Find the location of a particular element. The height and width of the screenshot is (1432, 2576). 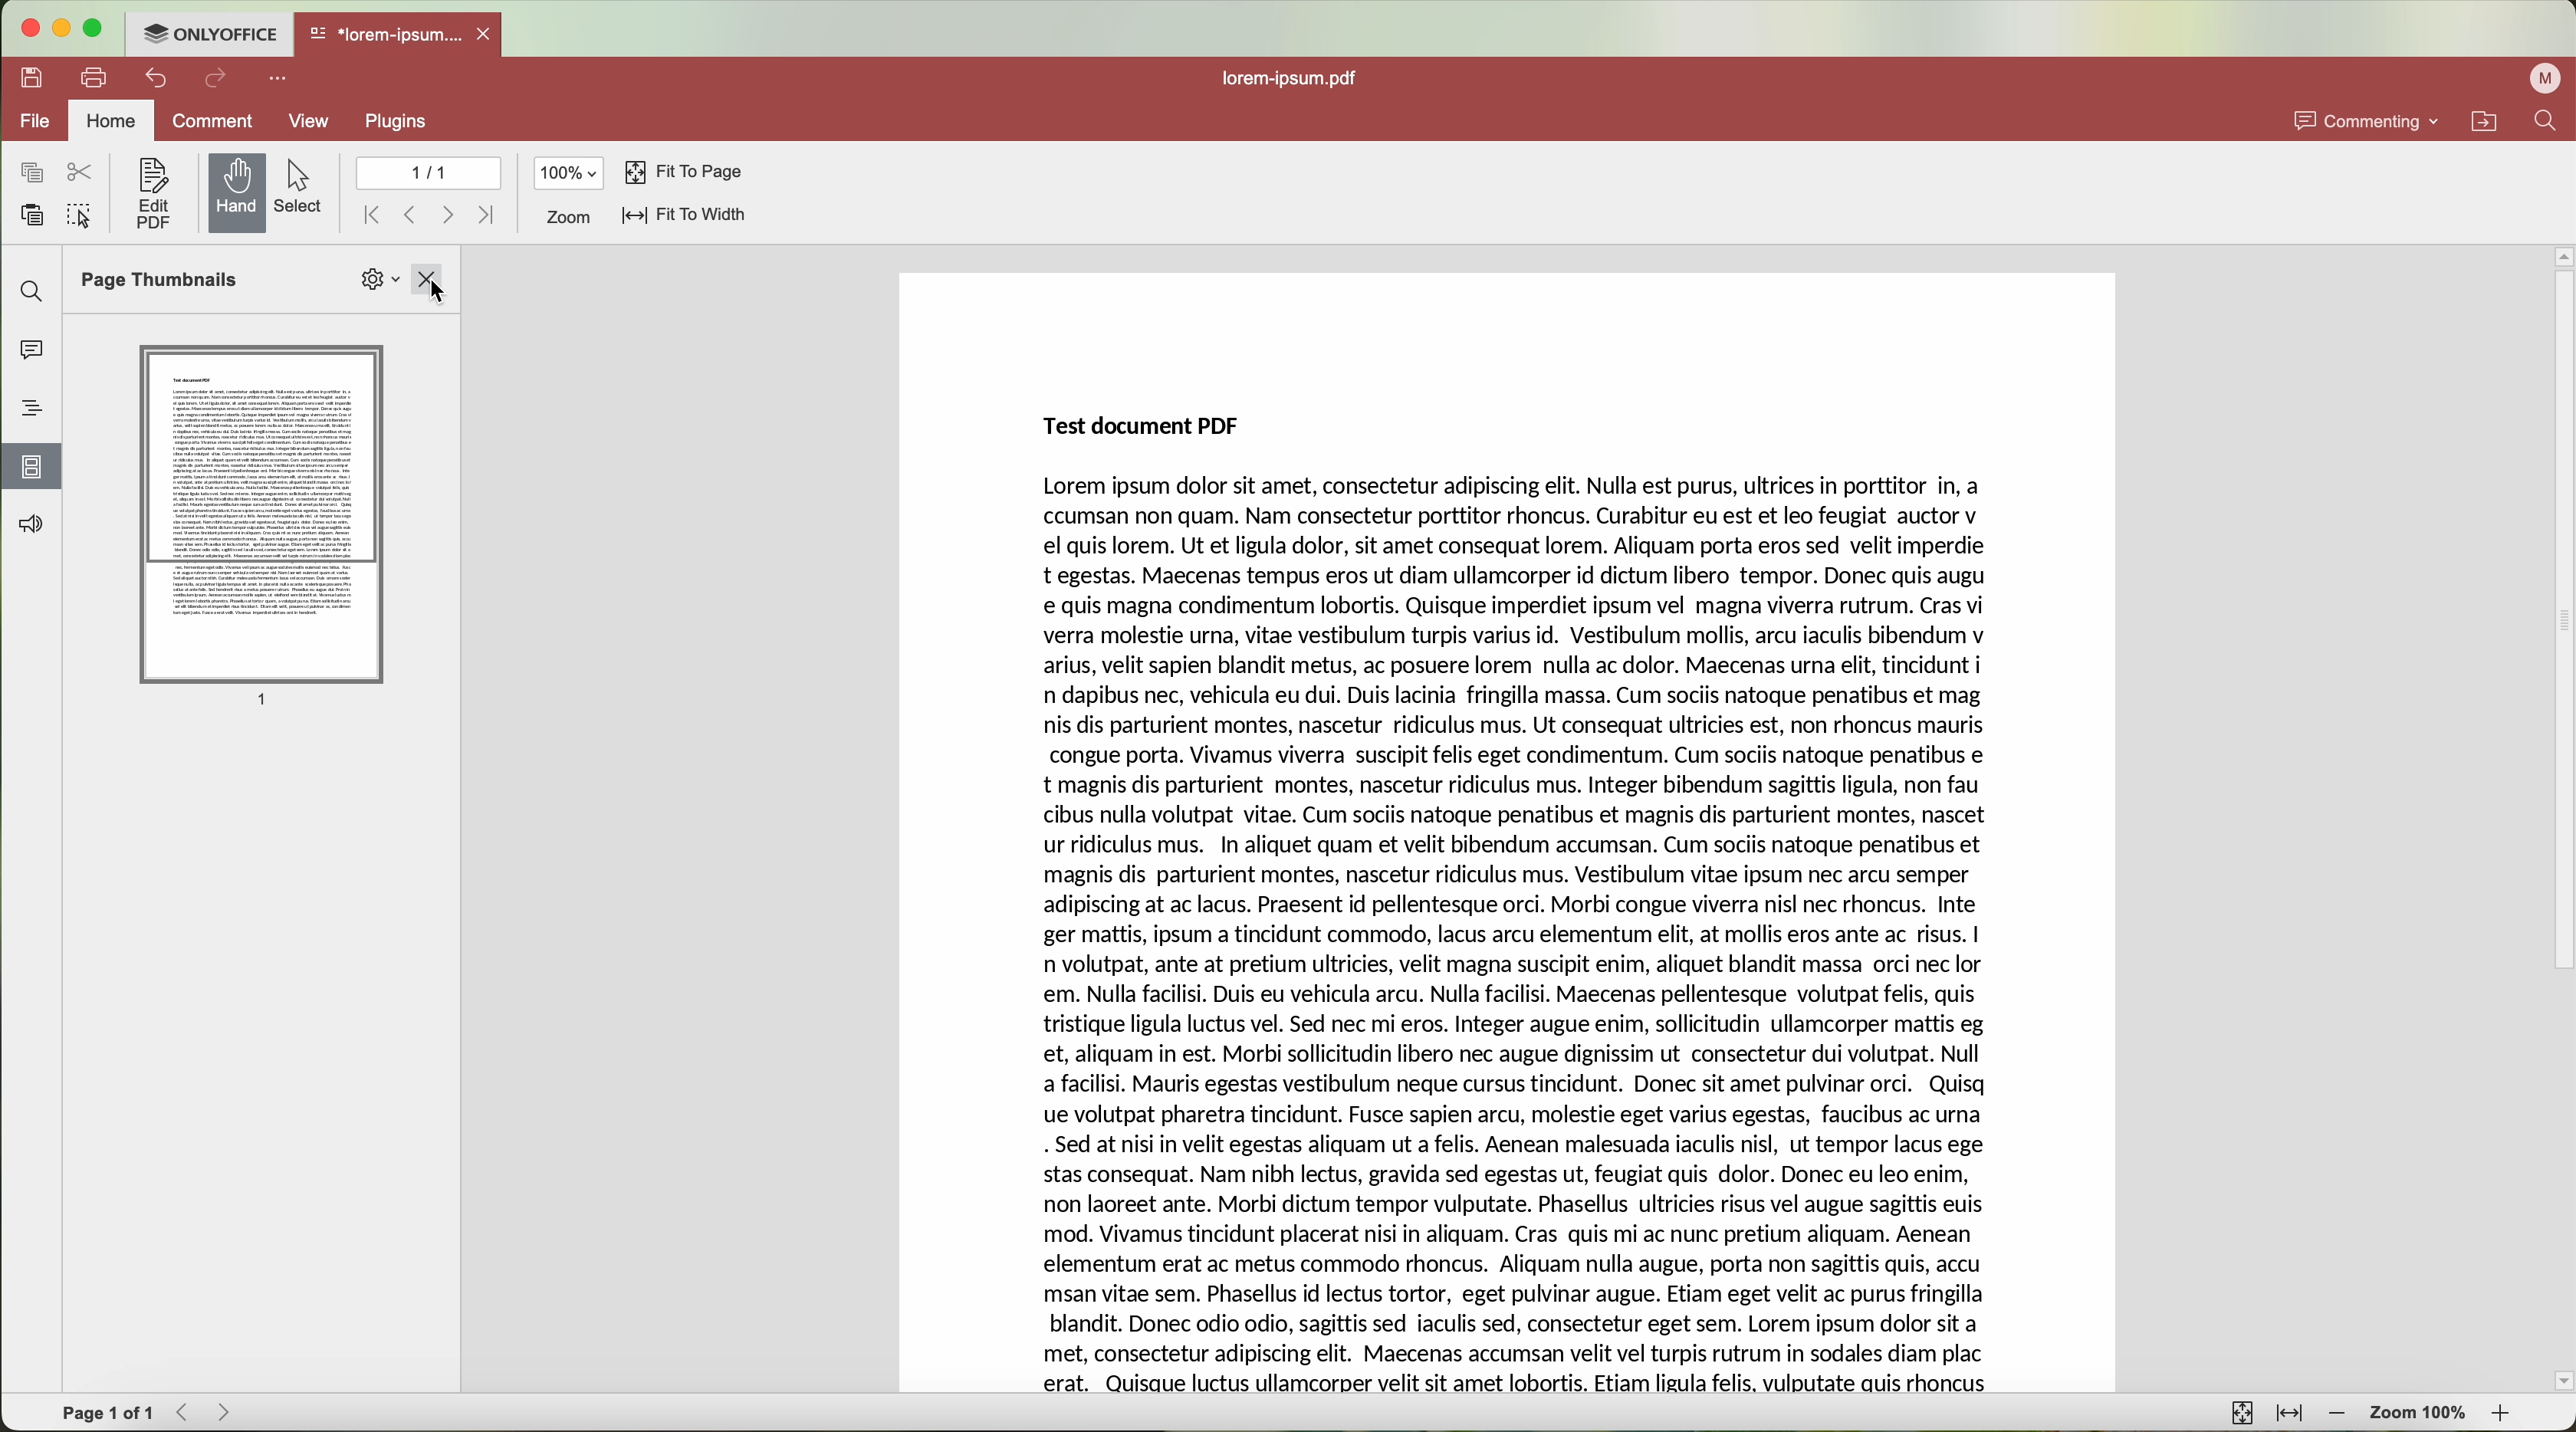

Page 1 of 1 is located at coordinates (106, 1412).